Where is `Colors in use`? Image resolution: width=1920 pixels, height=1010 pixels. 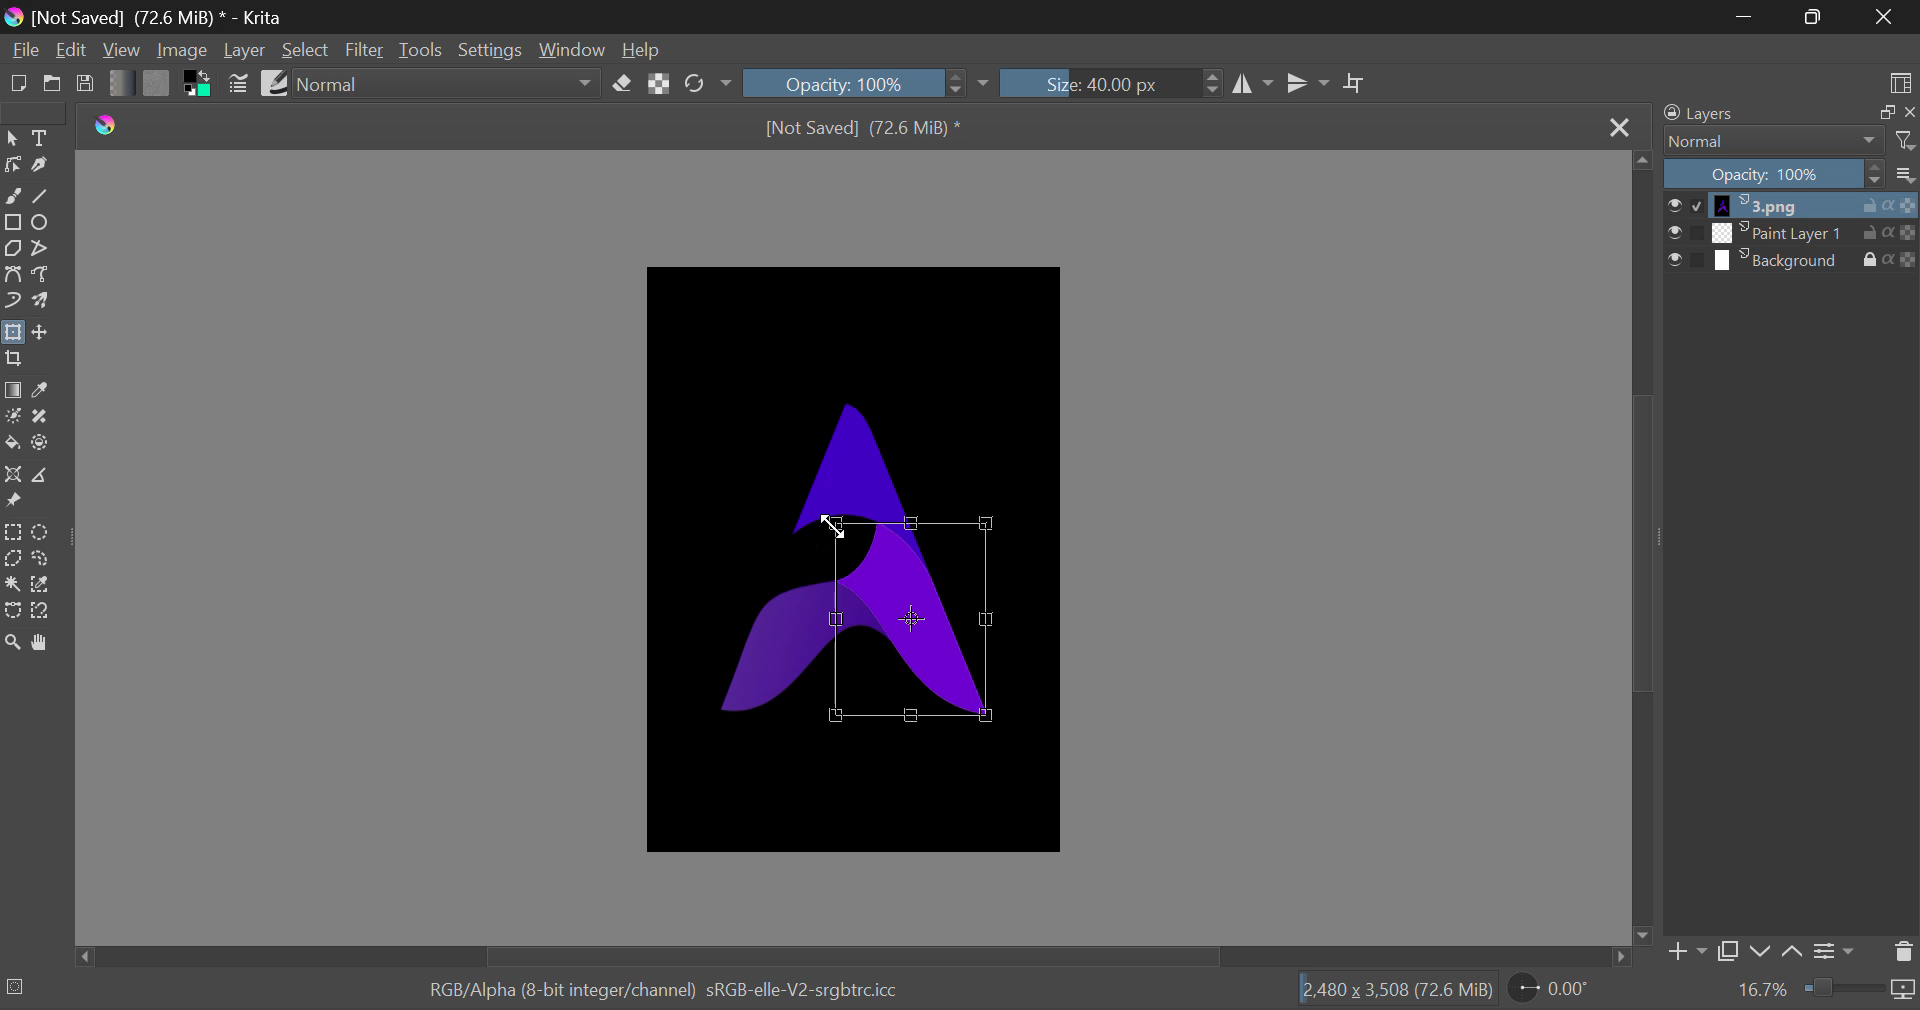 Colors in use is located at coordinates (199, 84).